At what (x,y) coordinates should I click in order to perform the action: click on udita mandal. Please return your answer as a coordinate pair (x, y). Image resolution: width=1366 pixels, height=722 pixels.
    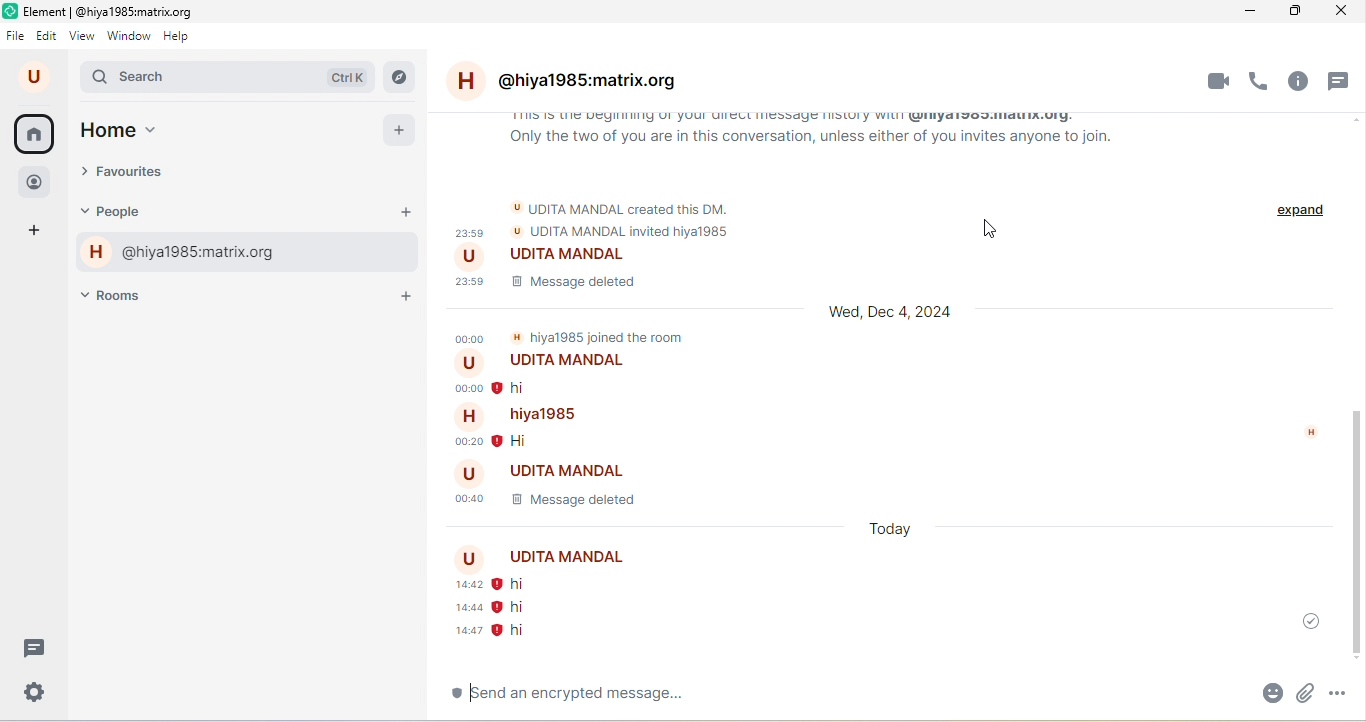
    Looking at the image, I should click on (553, 363).